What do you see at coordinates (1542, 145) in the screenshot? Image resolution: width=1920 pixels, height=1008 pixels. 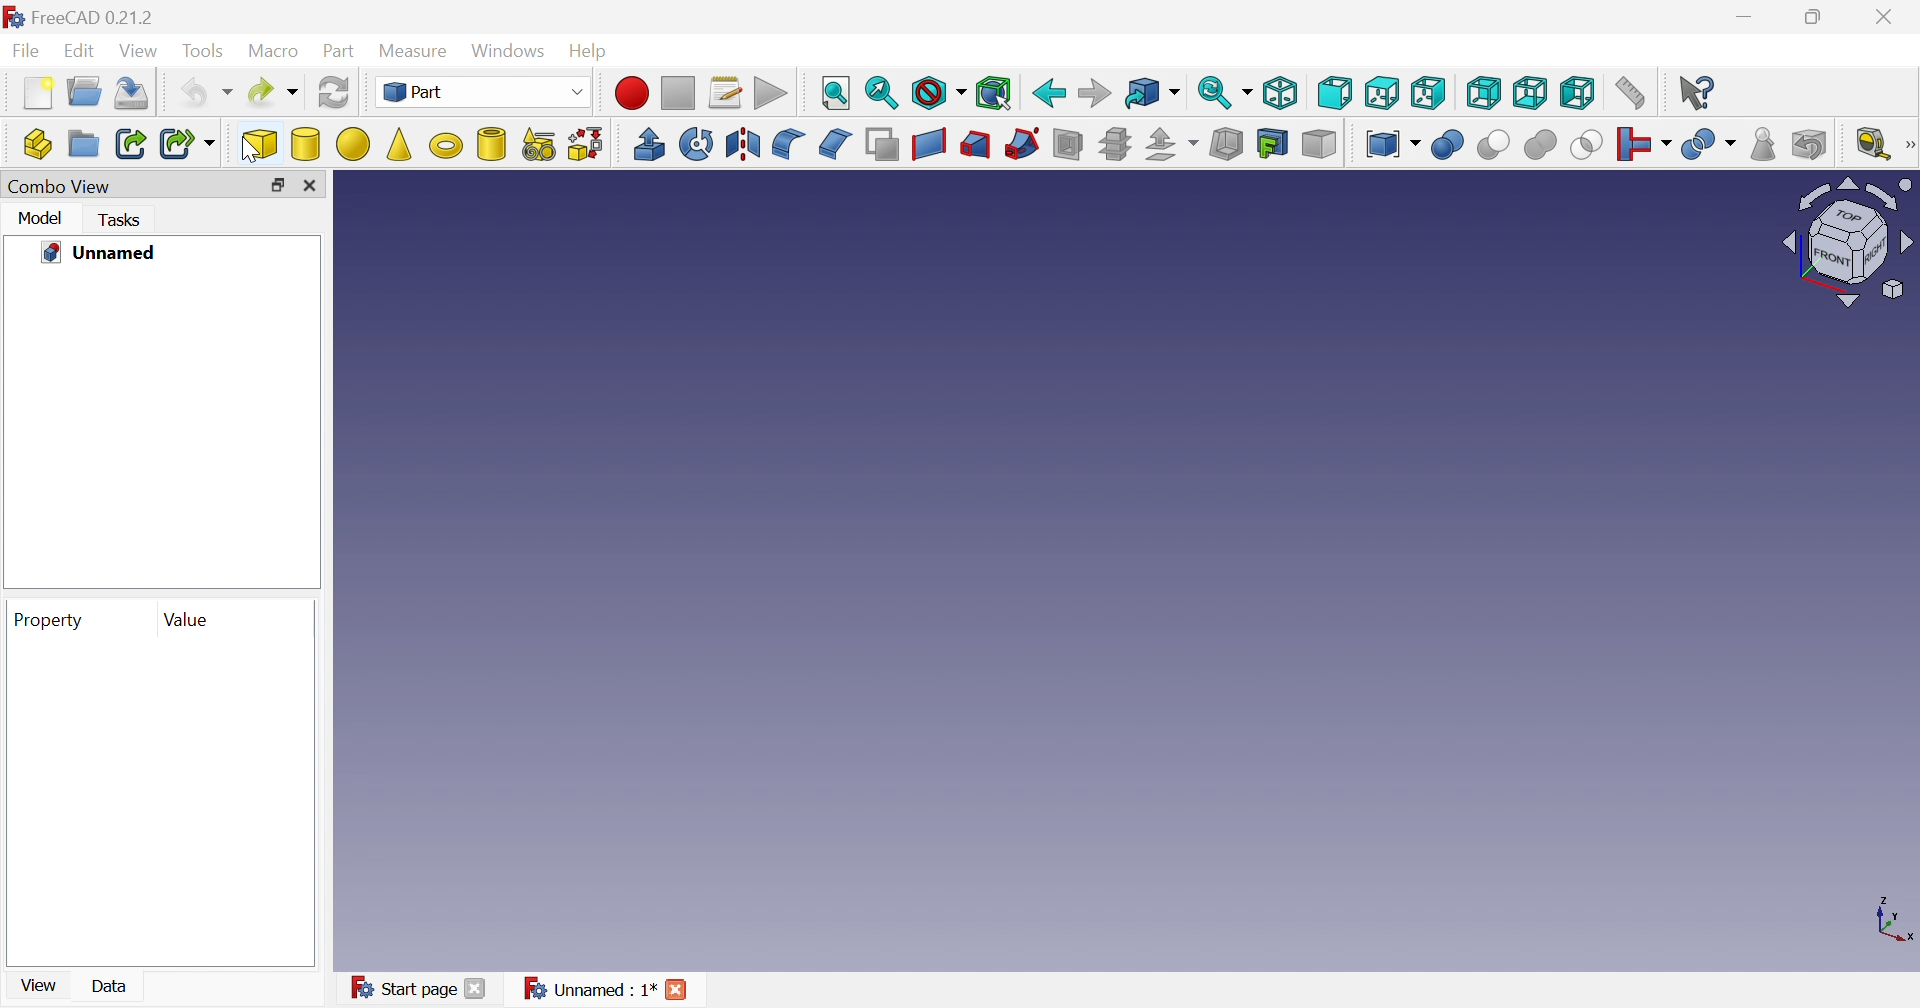 I see `Union` at bounding box center [1542, 145].